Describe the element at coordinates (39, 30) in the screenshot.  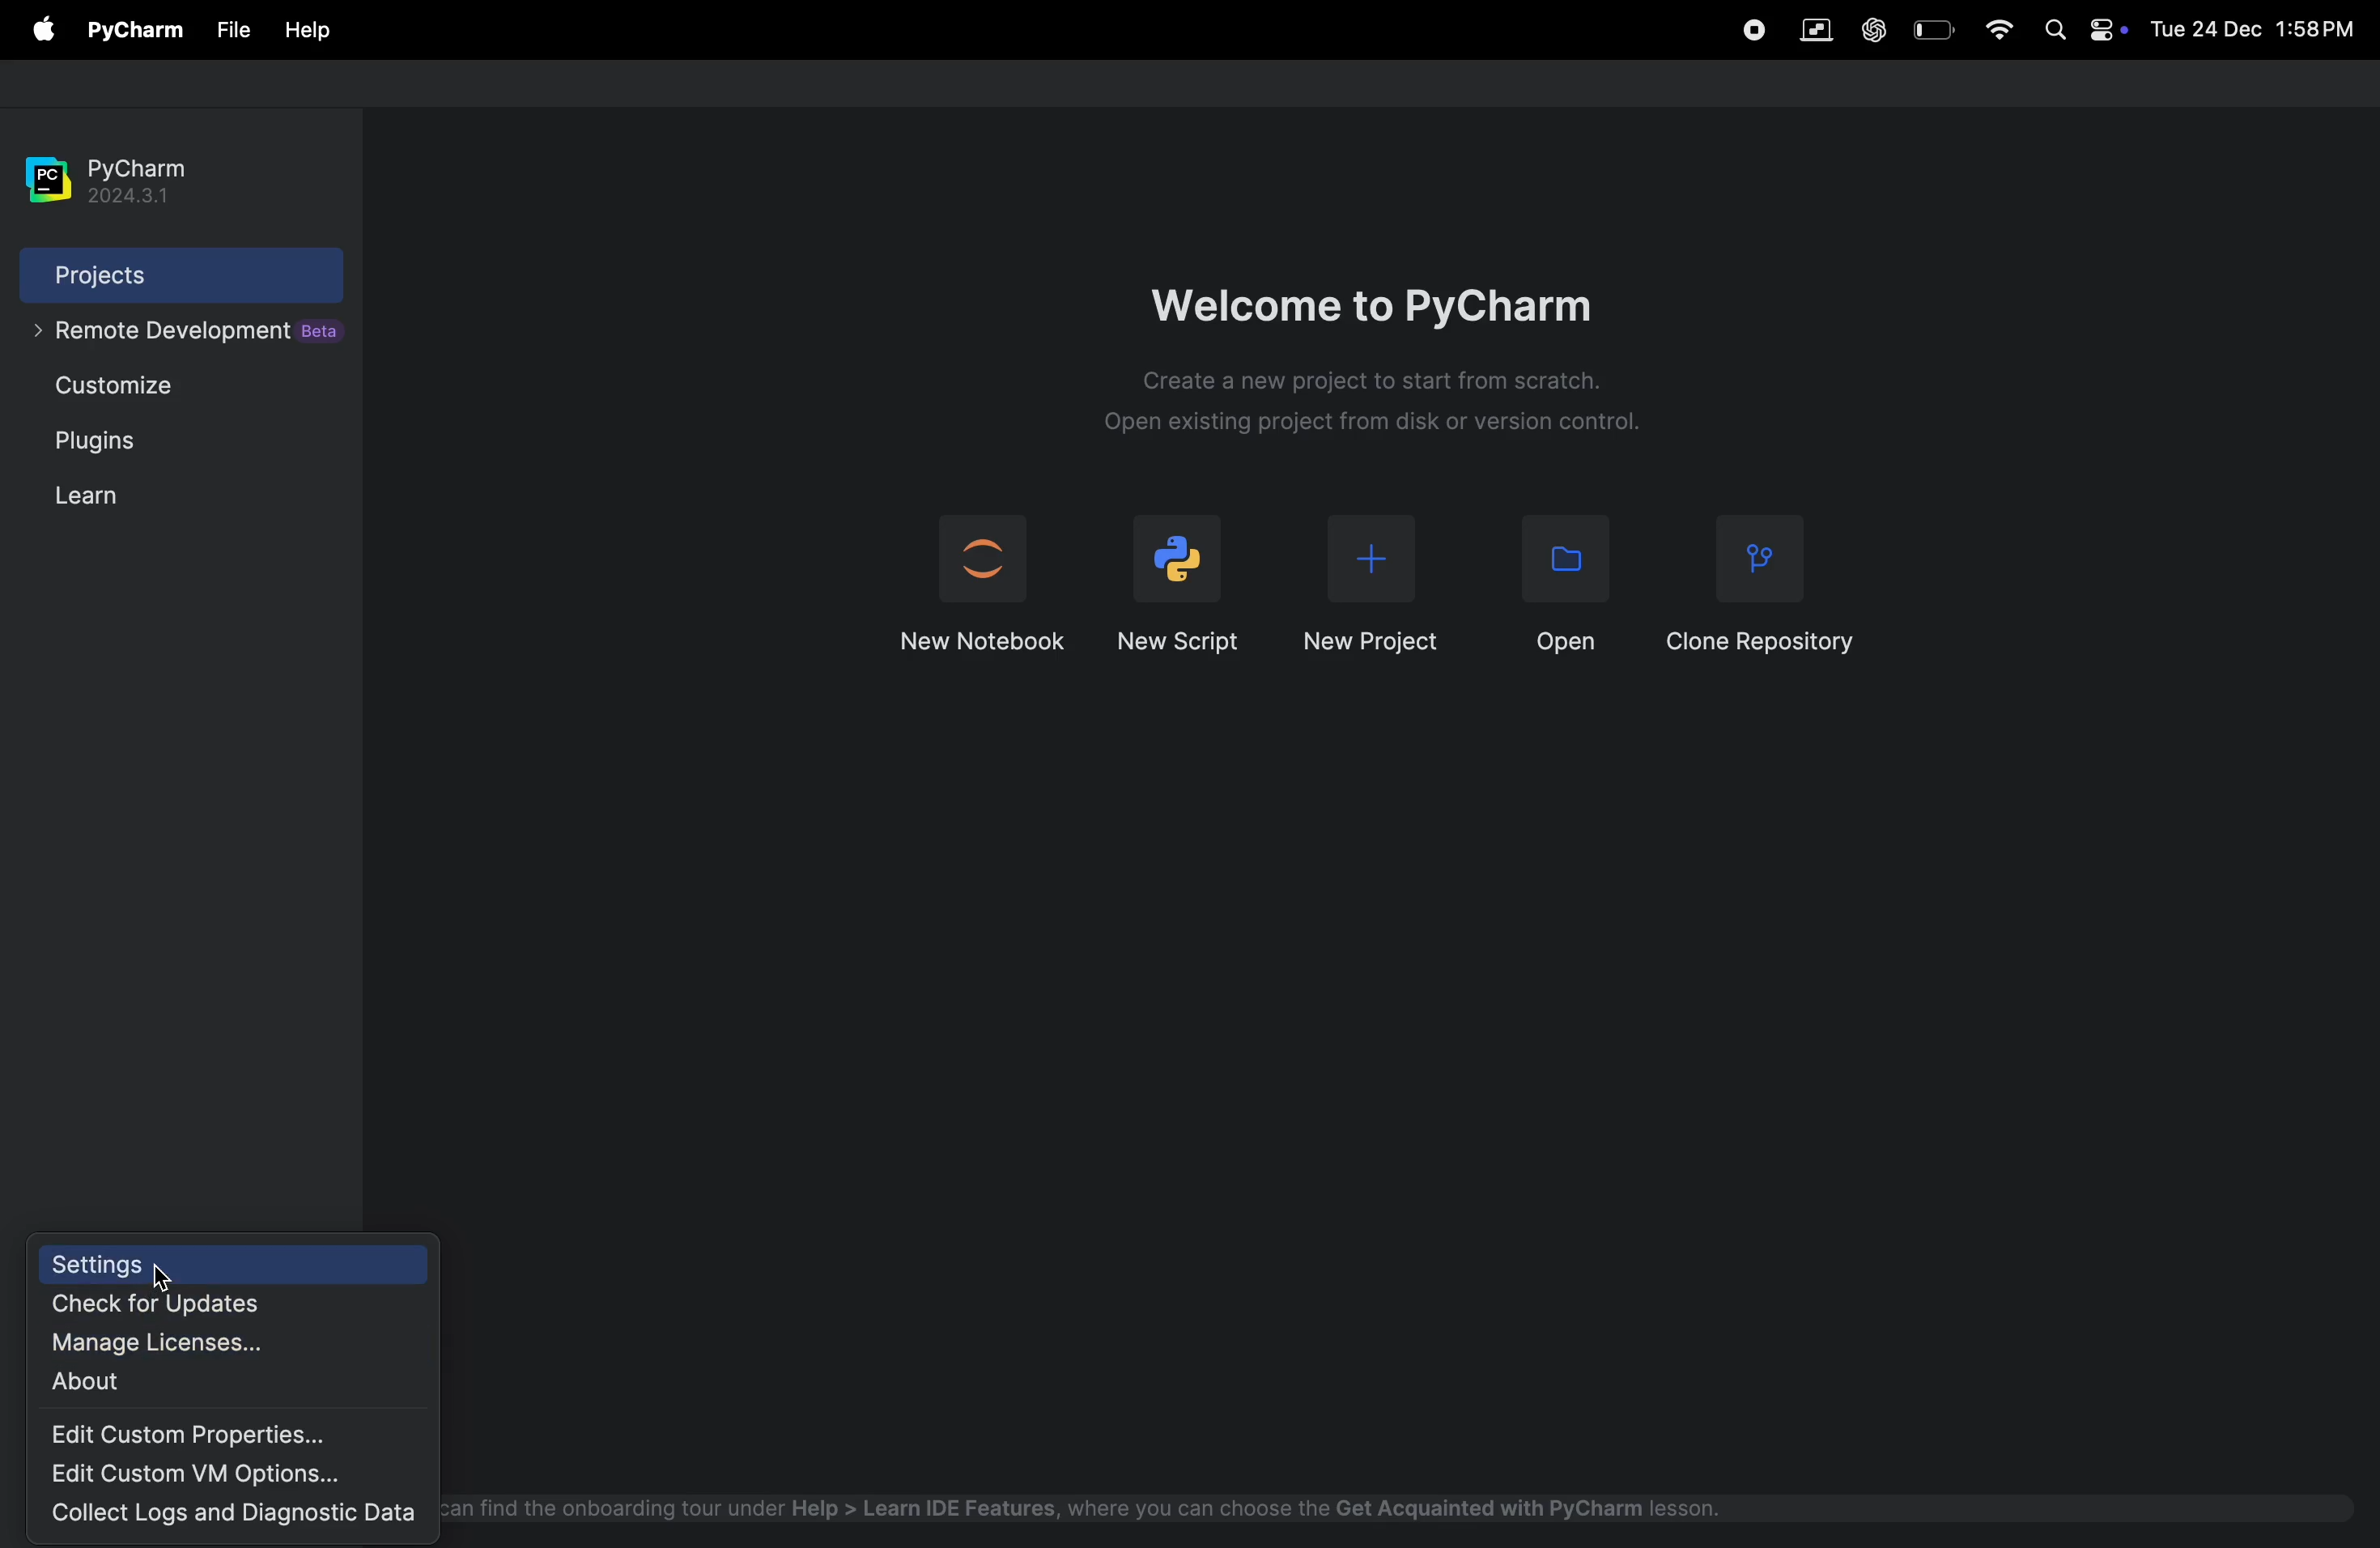
I see `file menu` at that location.